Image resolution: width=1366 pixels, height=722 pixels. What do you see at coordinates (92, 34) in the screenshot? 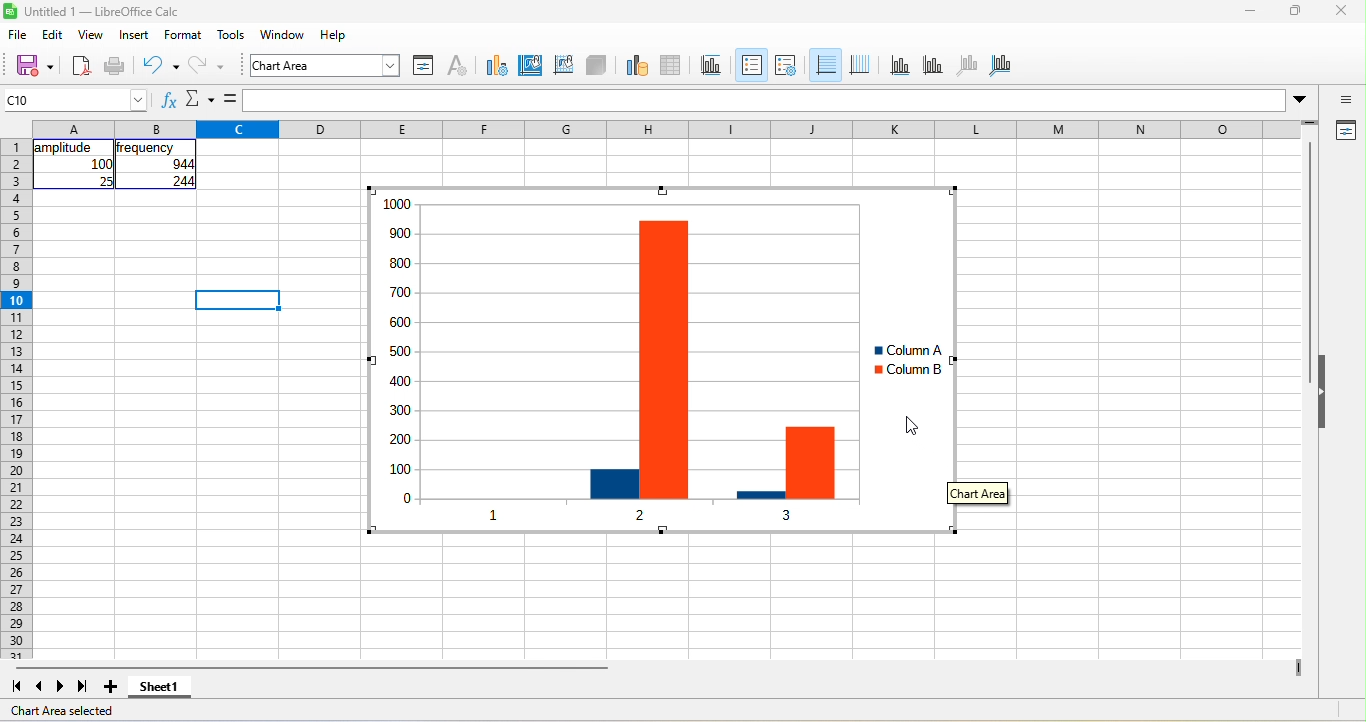
I see `view` at bounding box center [92, 34].